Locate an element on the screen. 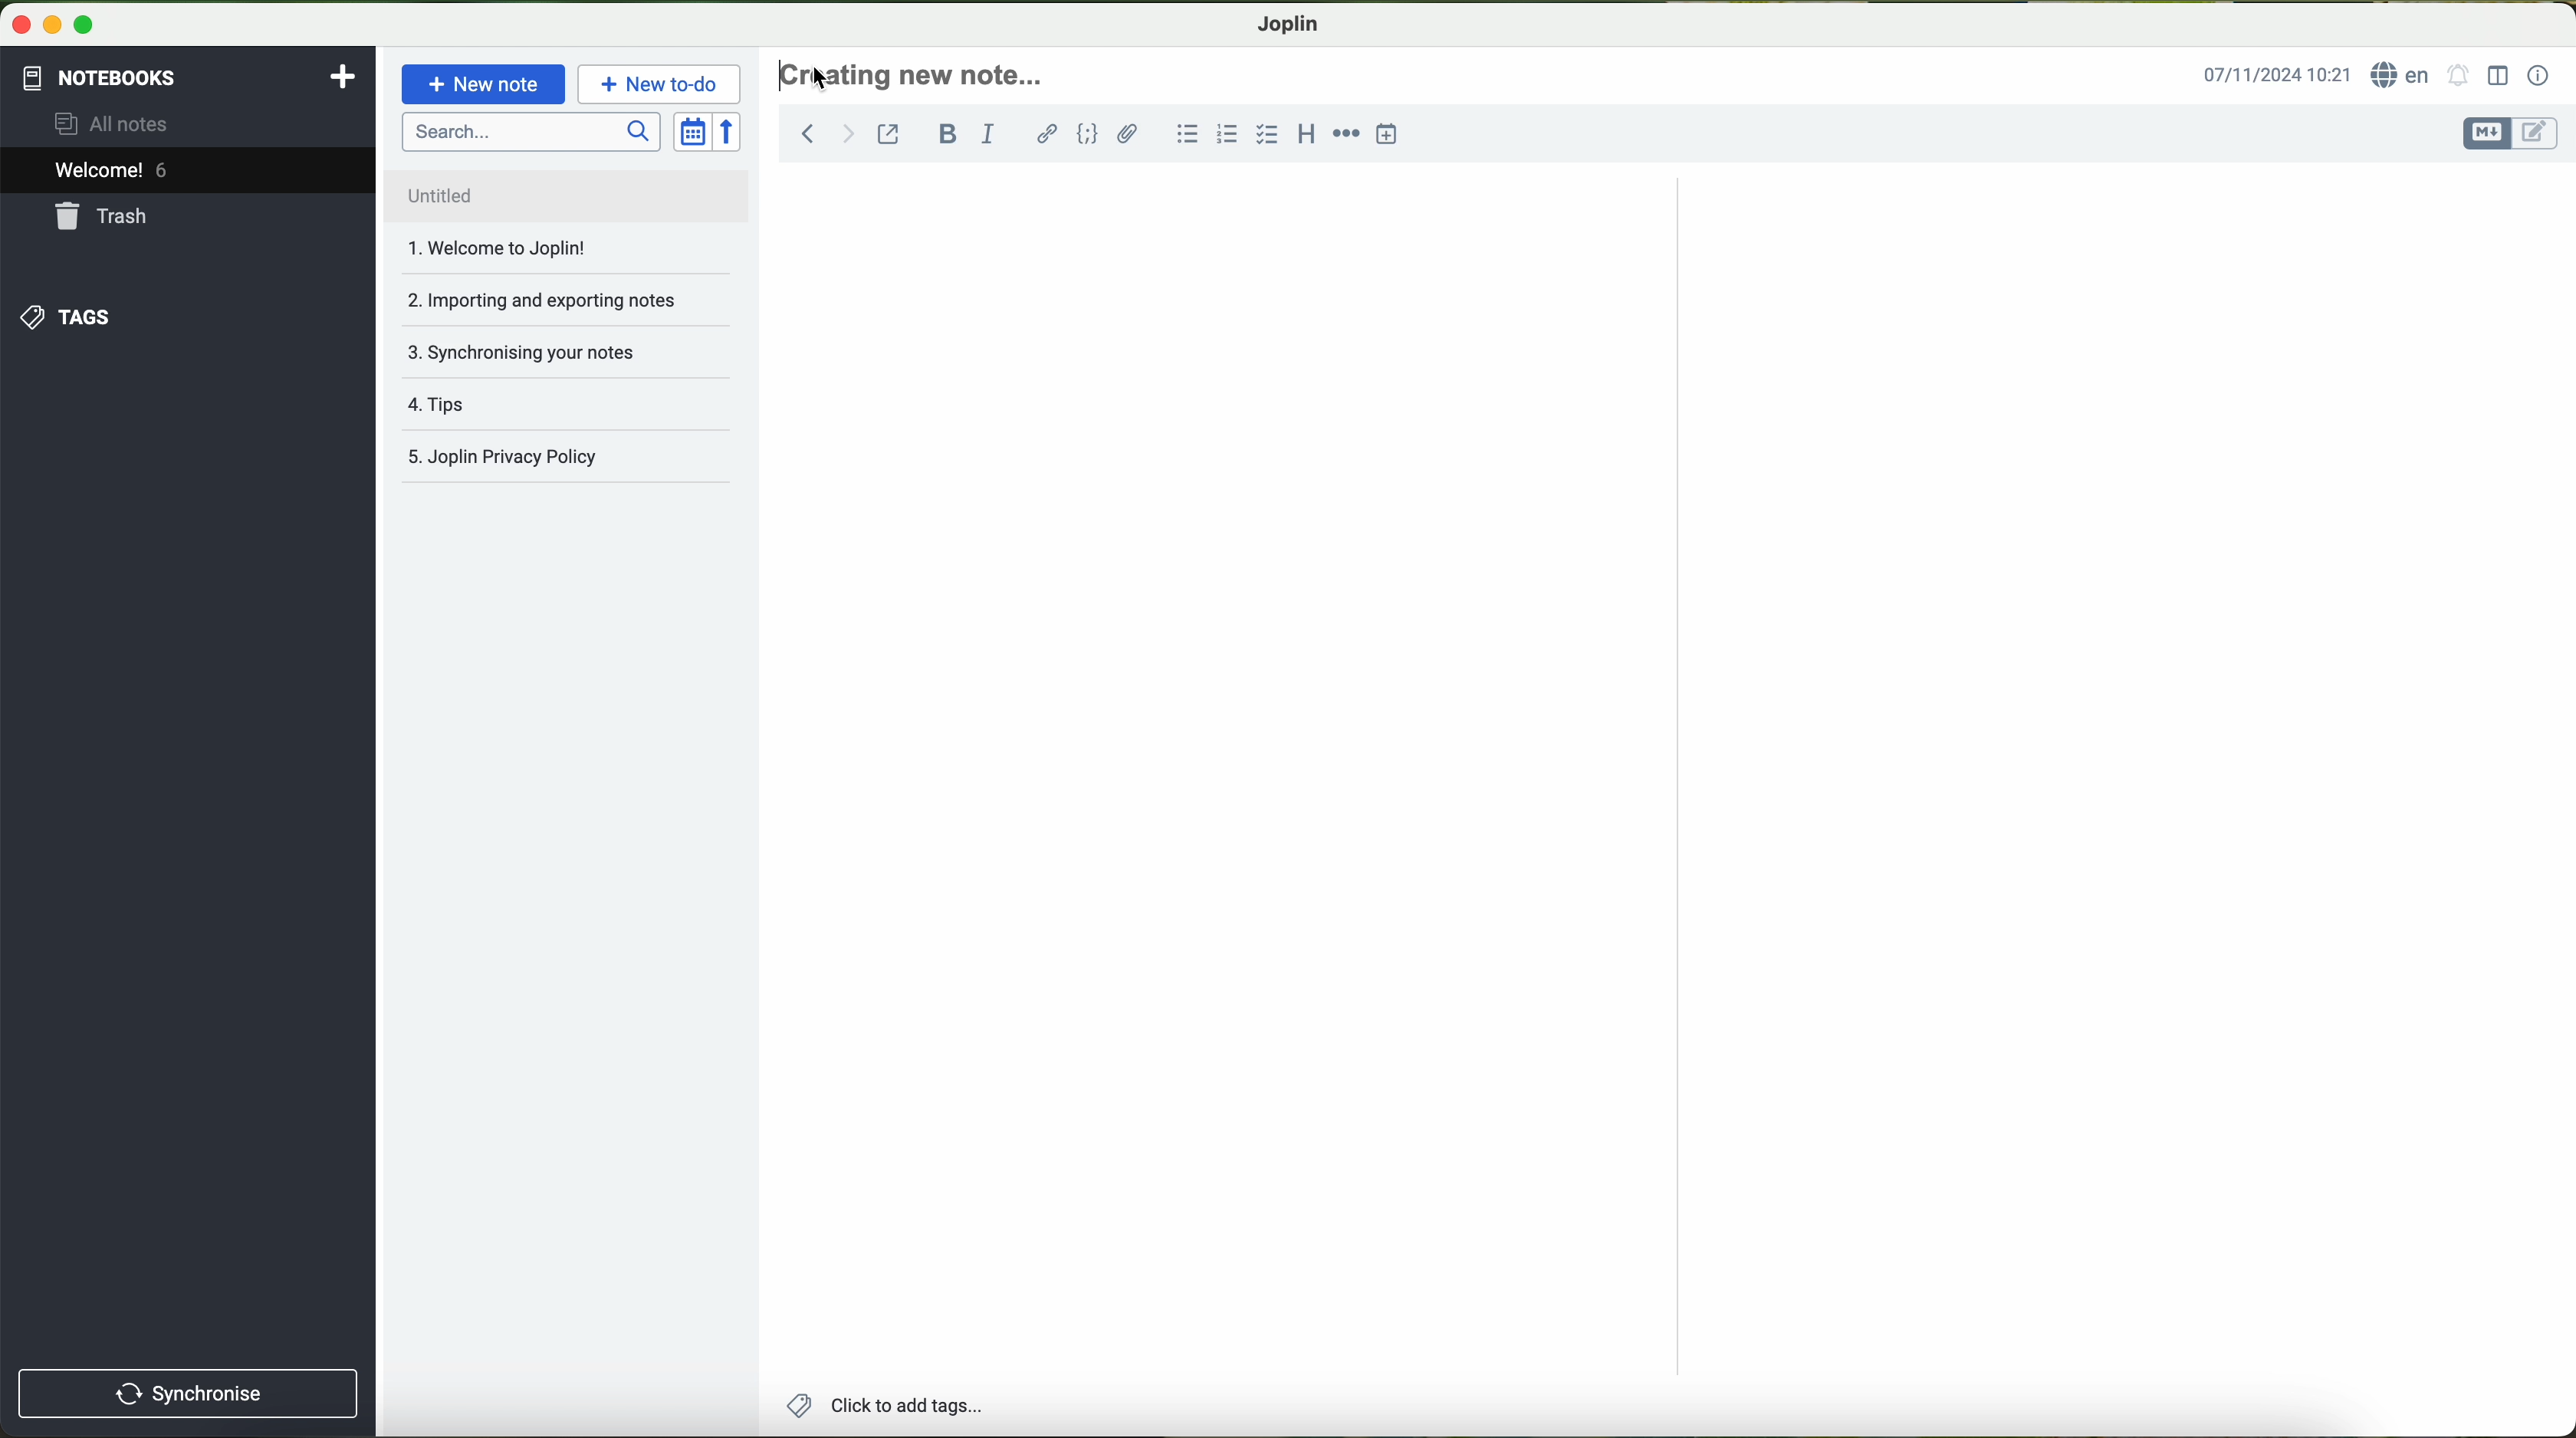  add tags is located at coordinates (879, 1407).